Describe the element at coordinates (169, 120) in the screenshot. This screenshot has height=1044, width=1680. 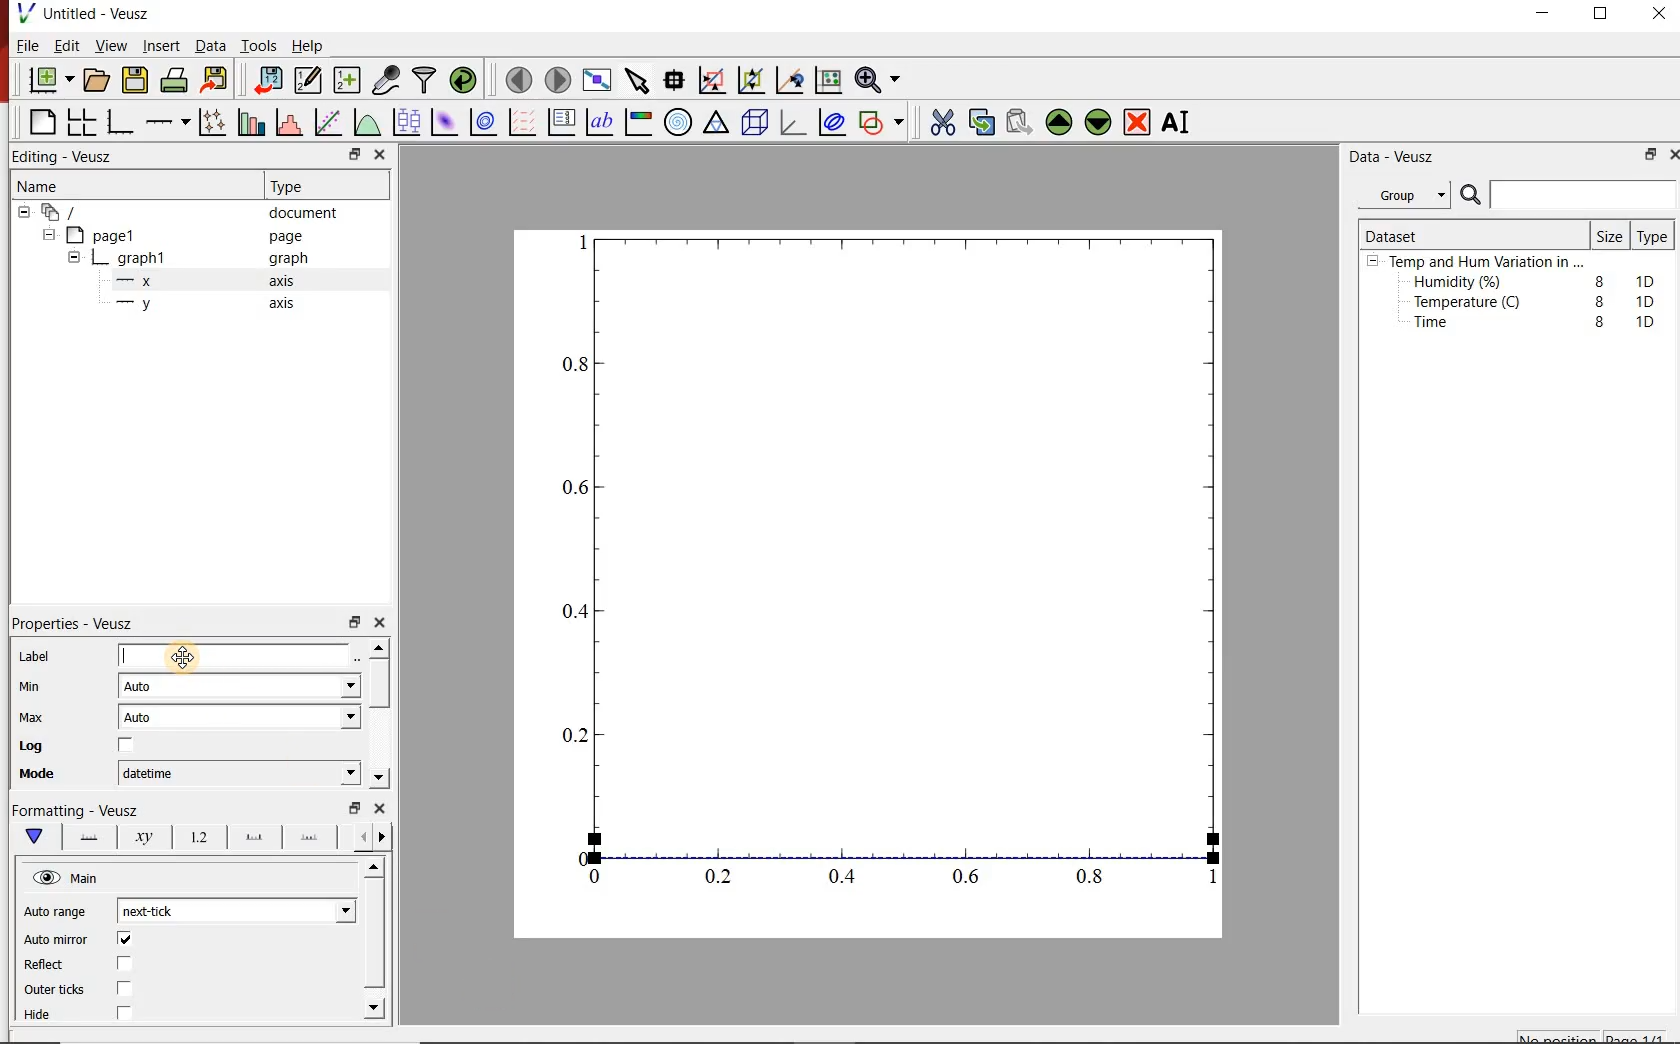
I see `add an axis to a plot` at that location.